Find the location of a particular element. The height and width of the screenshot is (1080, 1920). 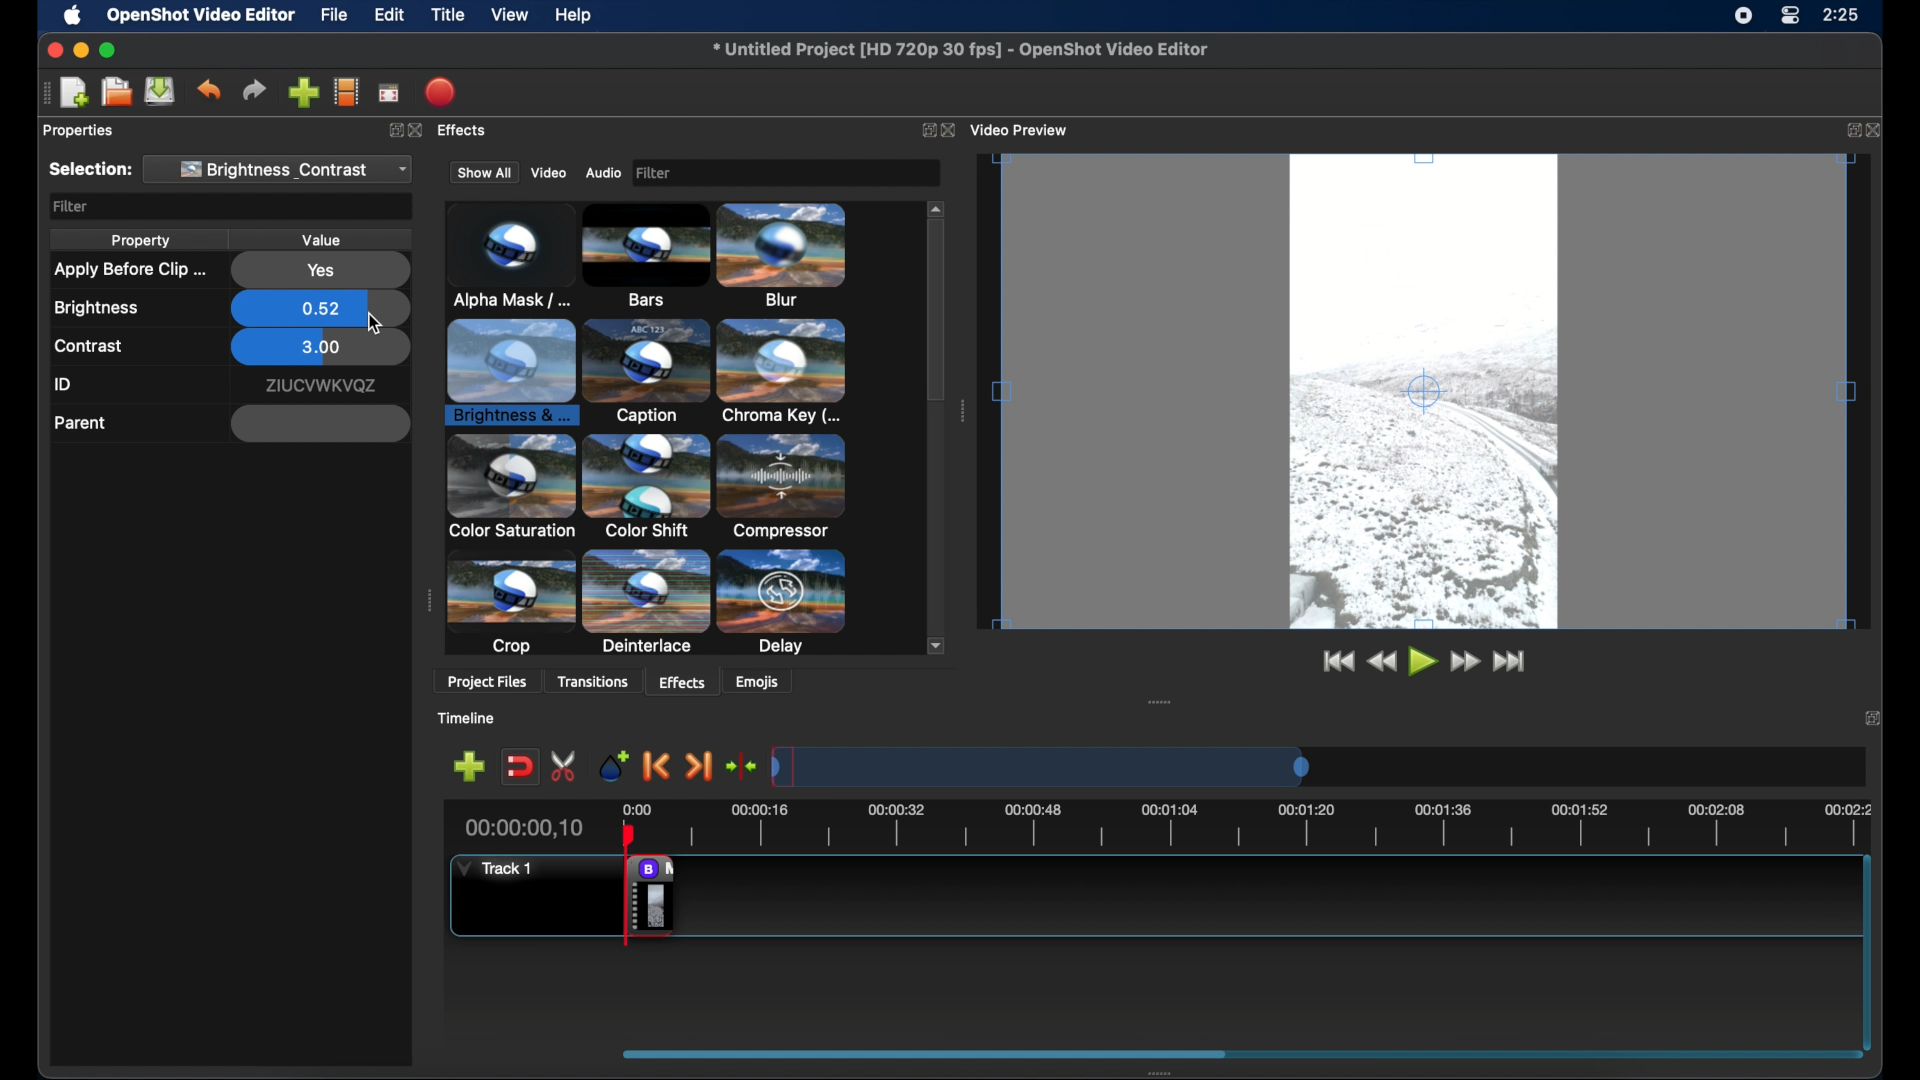

center playhead on the timeline is located at coordinates (743, 765).